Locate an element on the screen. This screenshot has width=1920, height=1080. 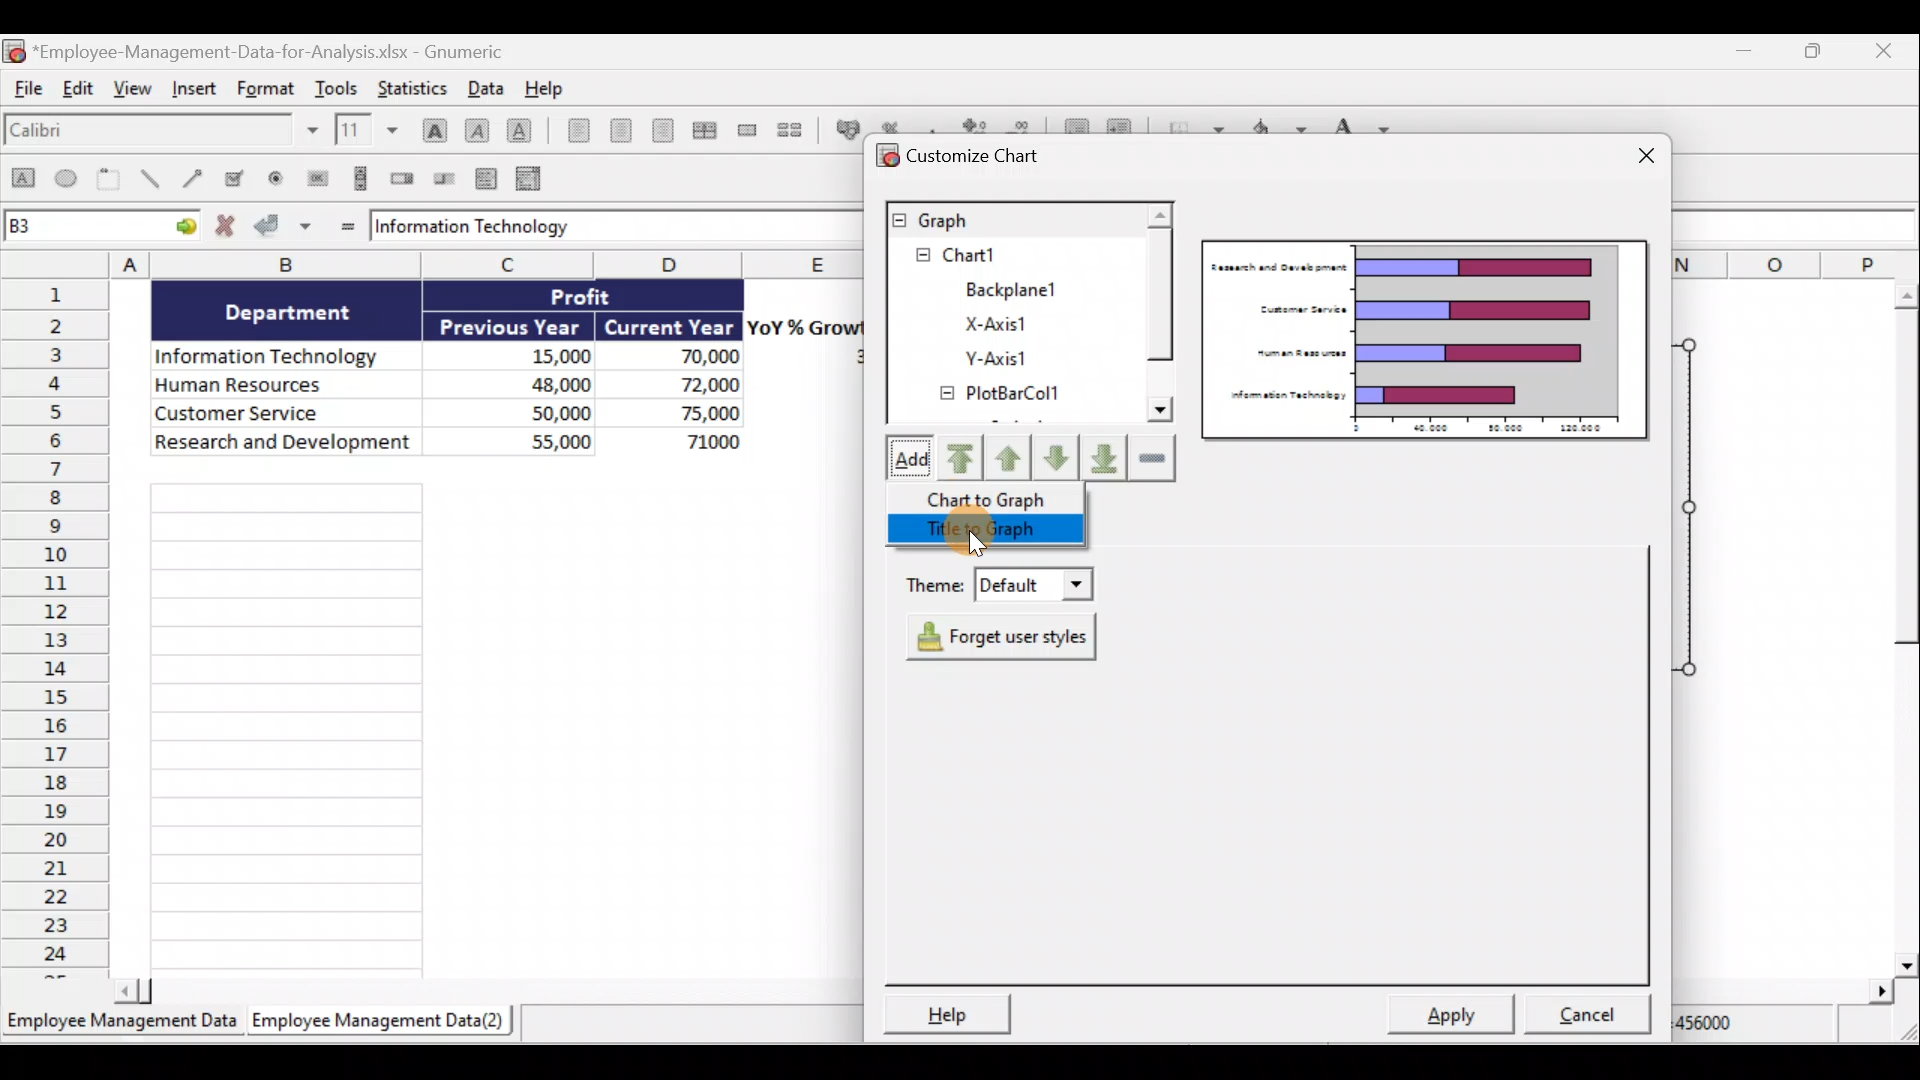
Cells is located at coordinates (495, 725).